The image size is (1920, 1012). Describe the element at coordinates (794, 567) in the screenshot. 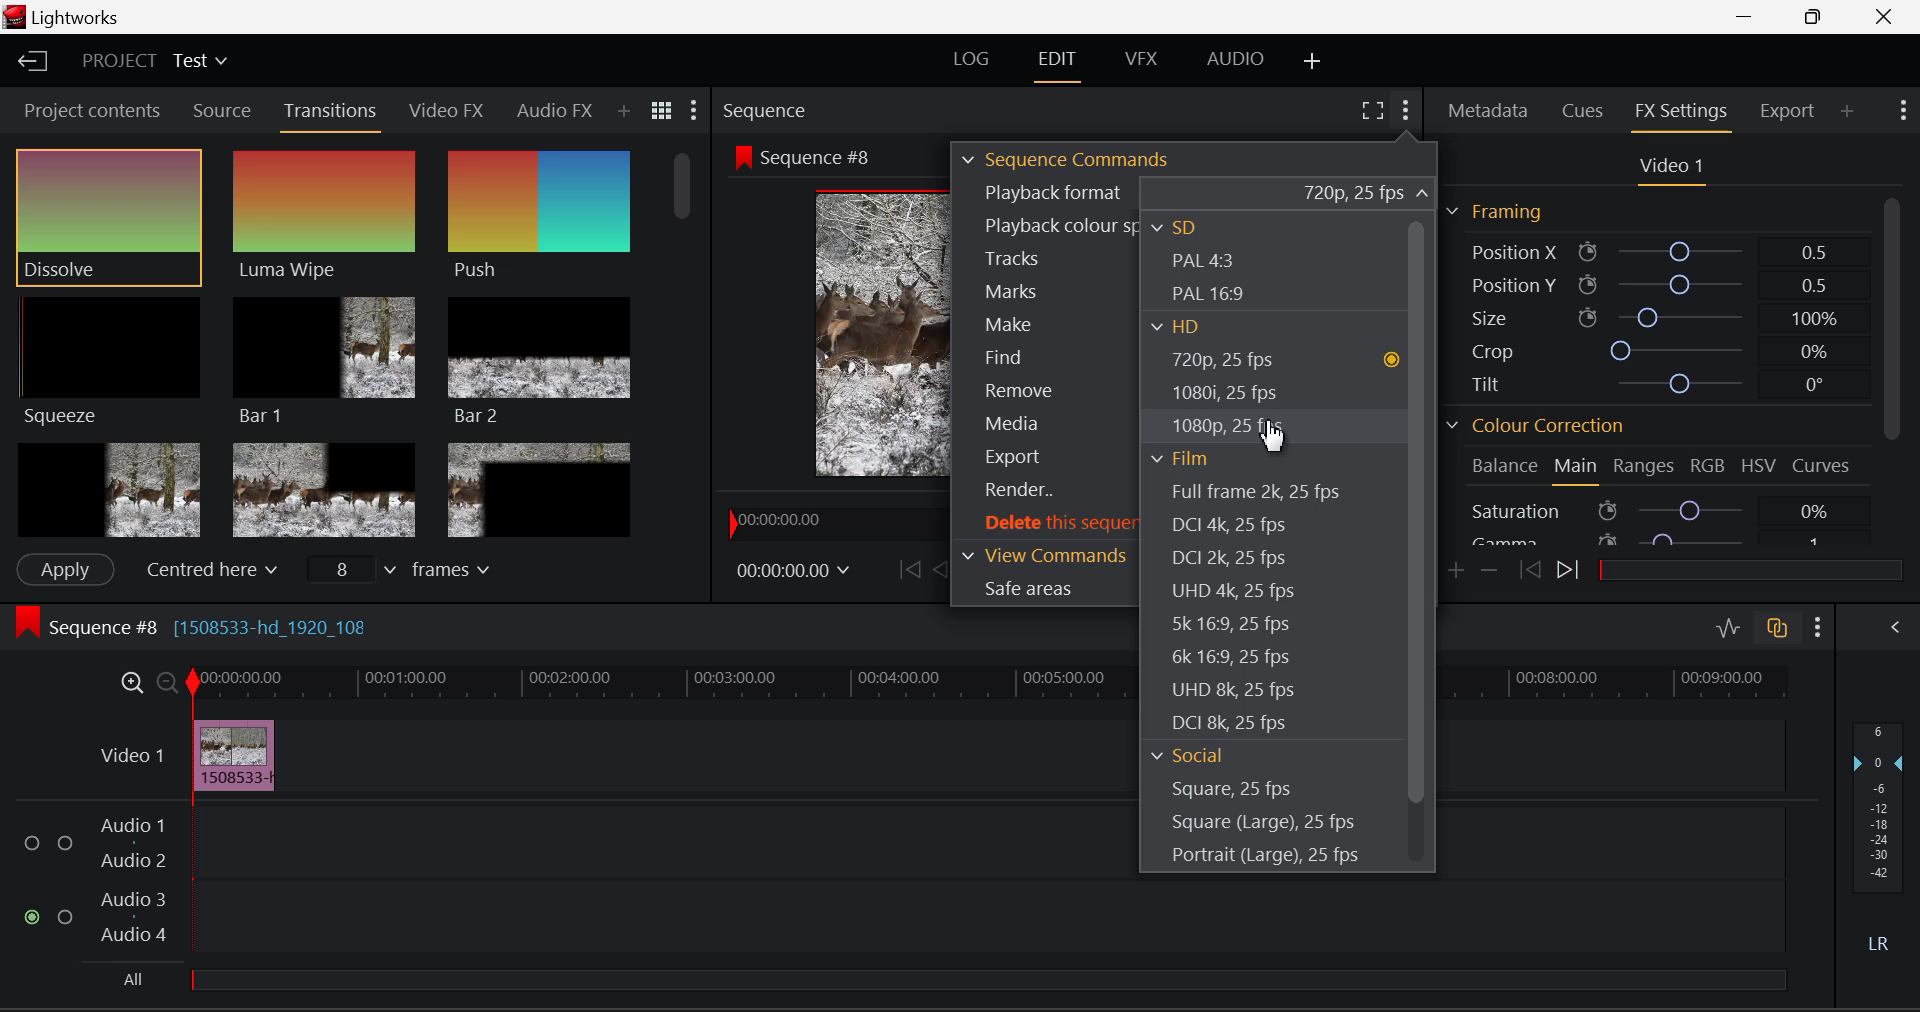

I see `Frame Time` at that location.